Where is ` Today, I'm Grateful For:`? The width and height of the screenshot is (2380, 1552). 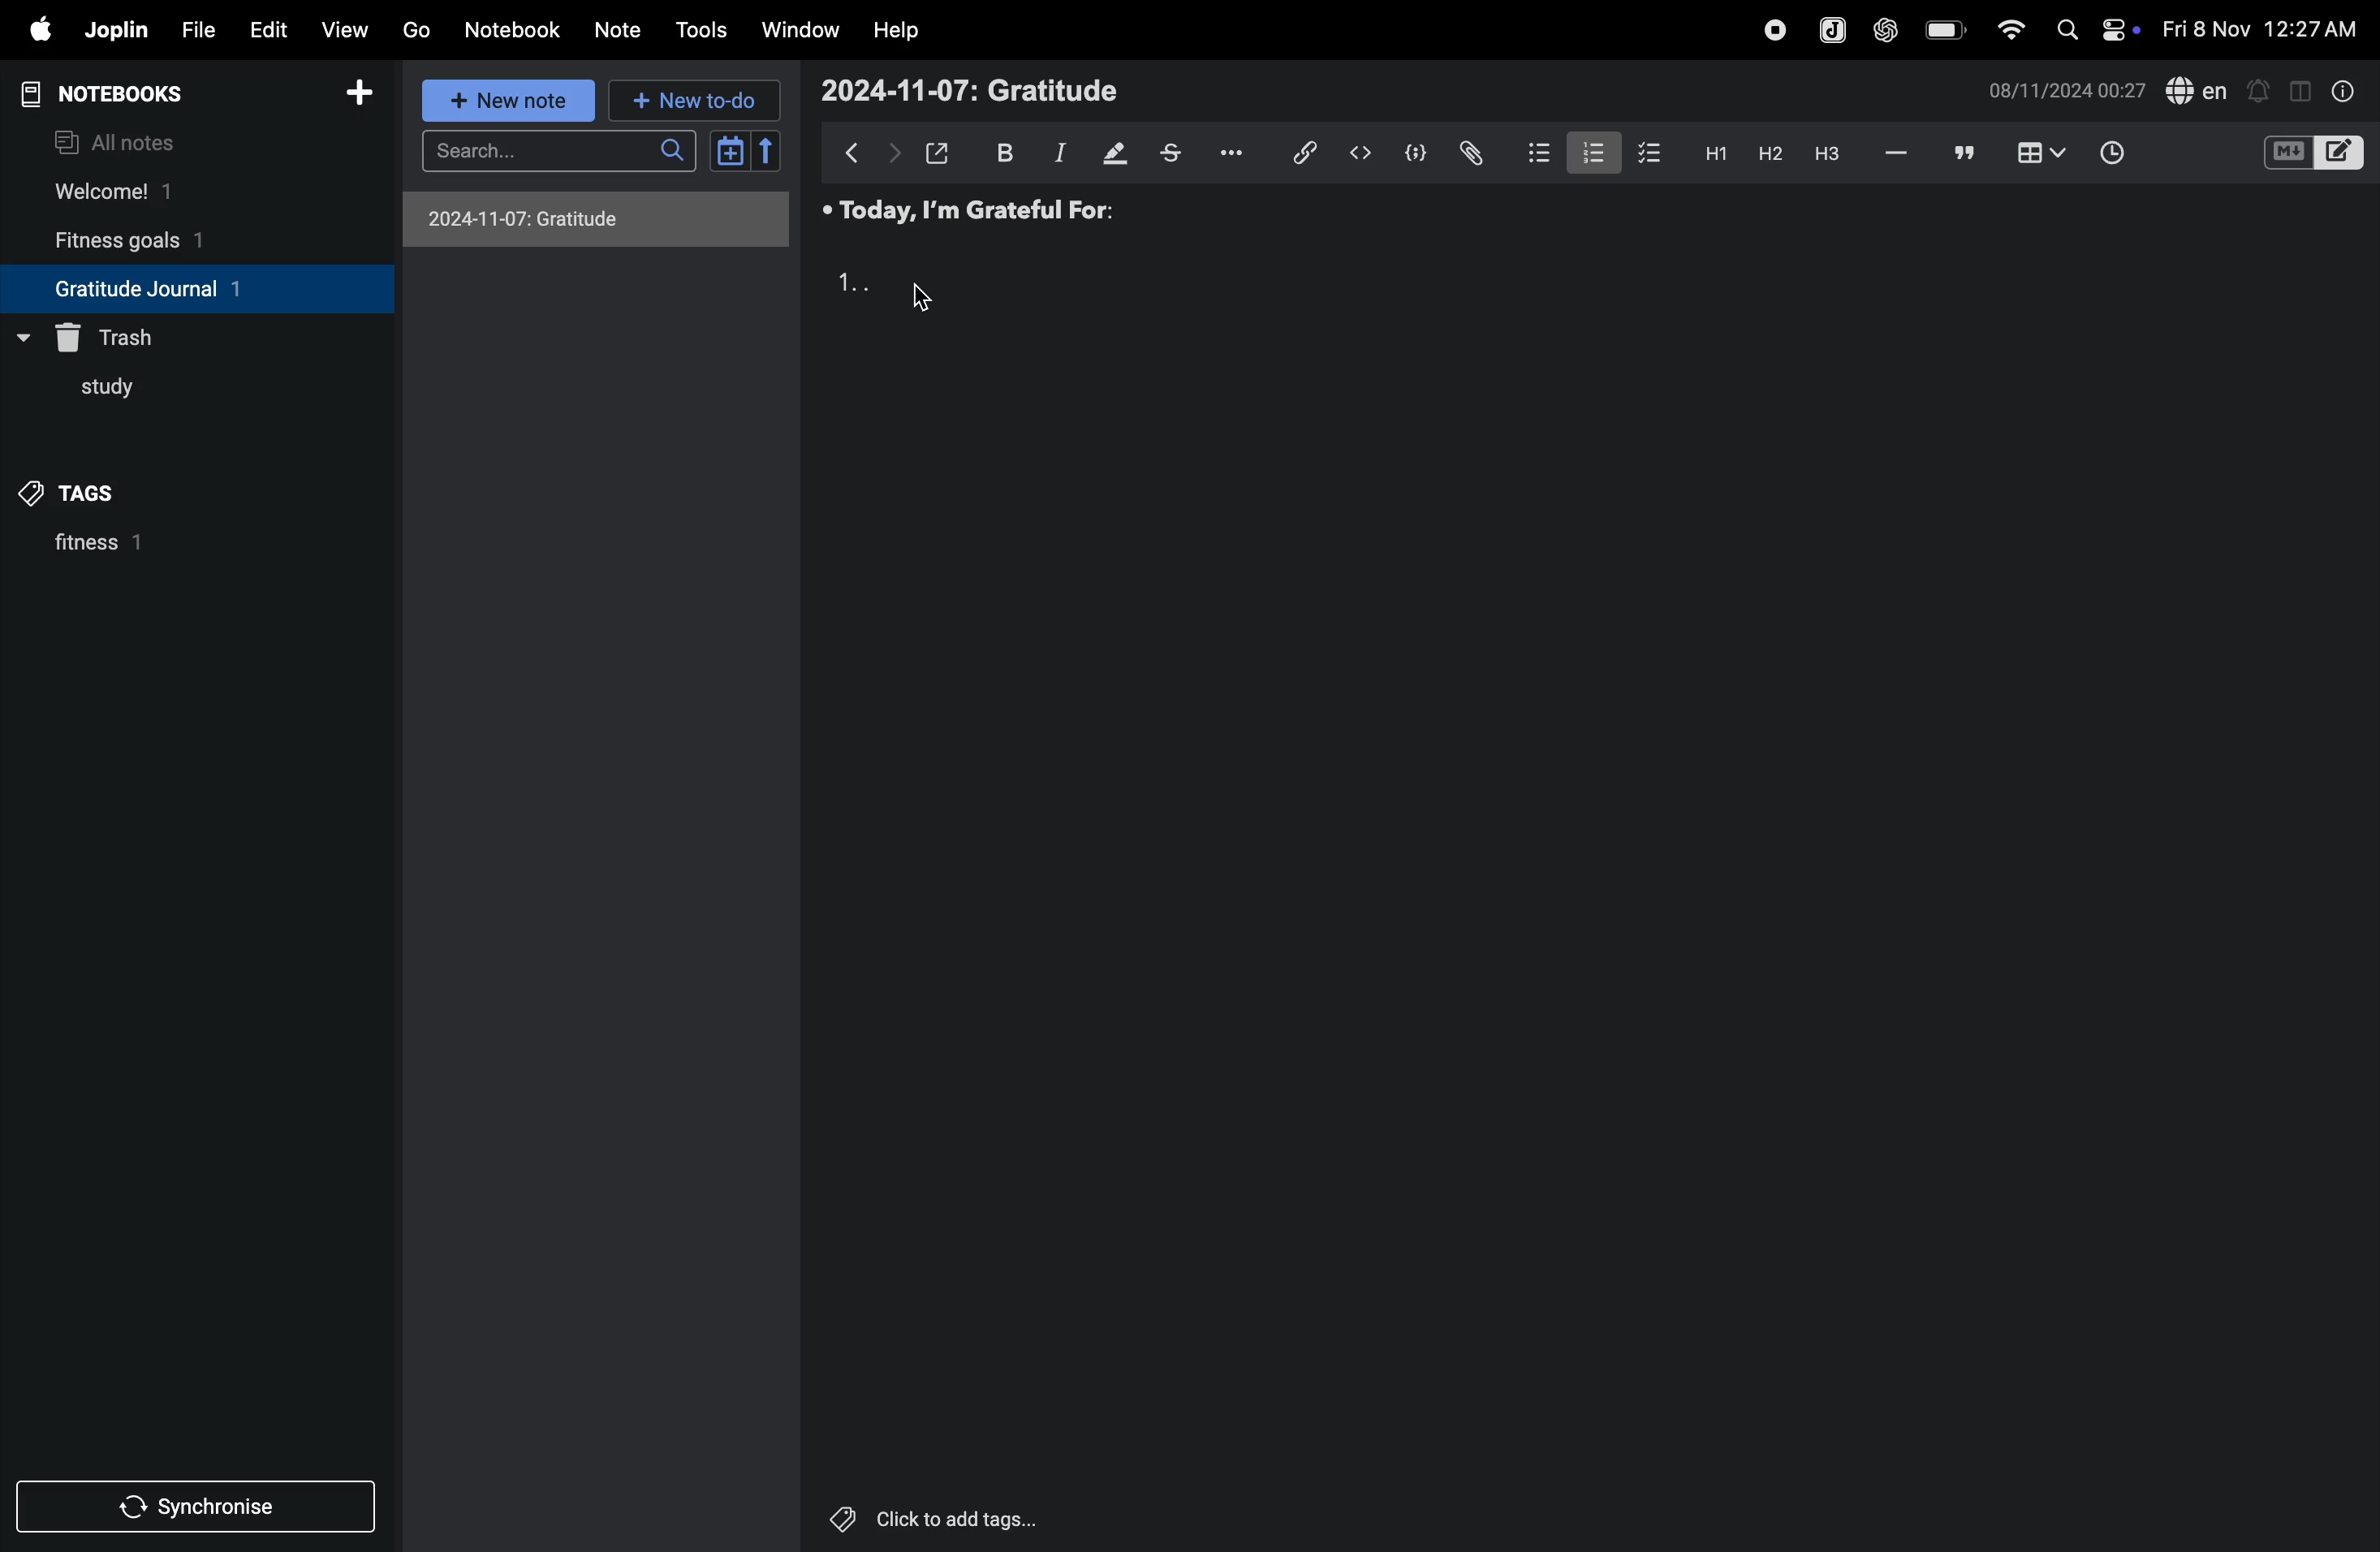  Today, I'm Grateful For: is located at coordinates (969, 213).